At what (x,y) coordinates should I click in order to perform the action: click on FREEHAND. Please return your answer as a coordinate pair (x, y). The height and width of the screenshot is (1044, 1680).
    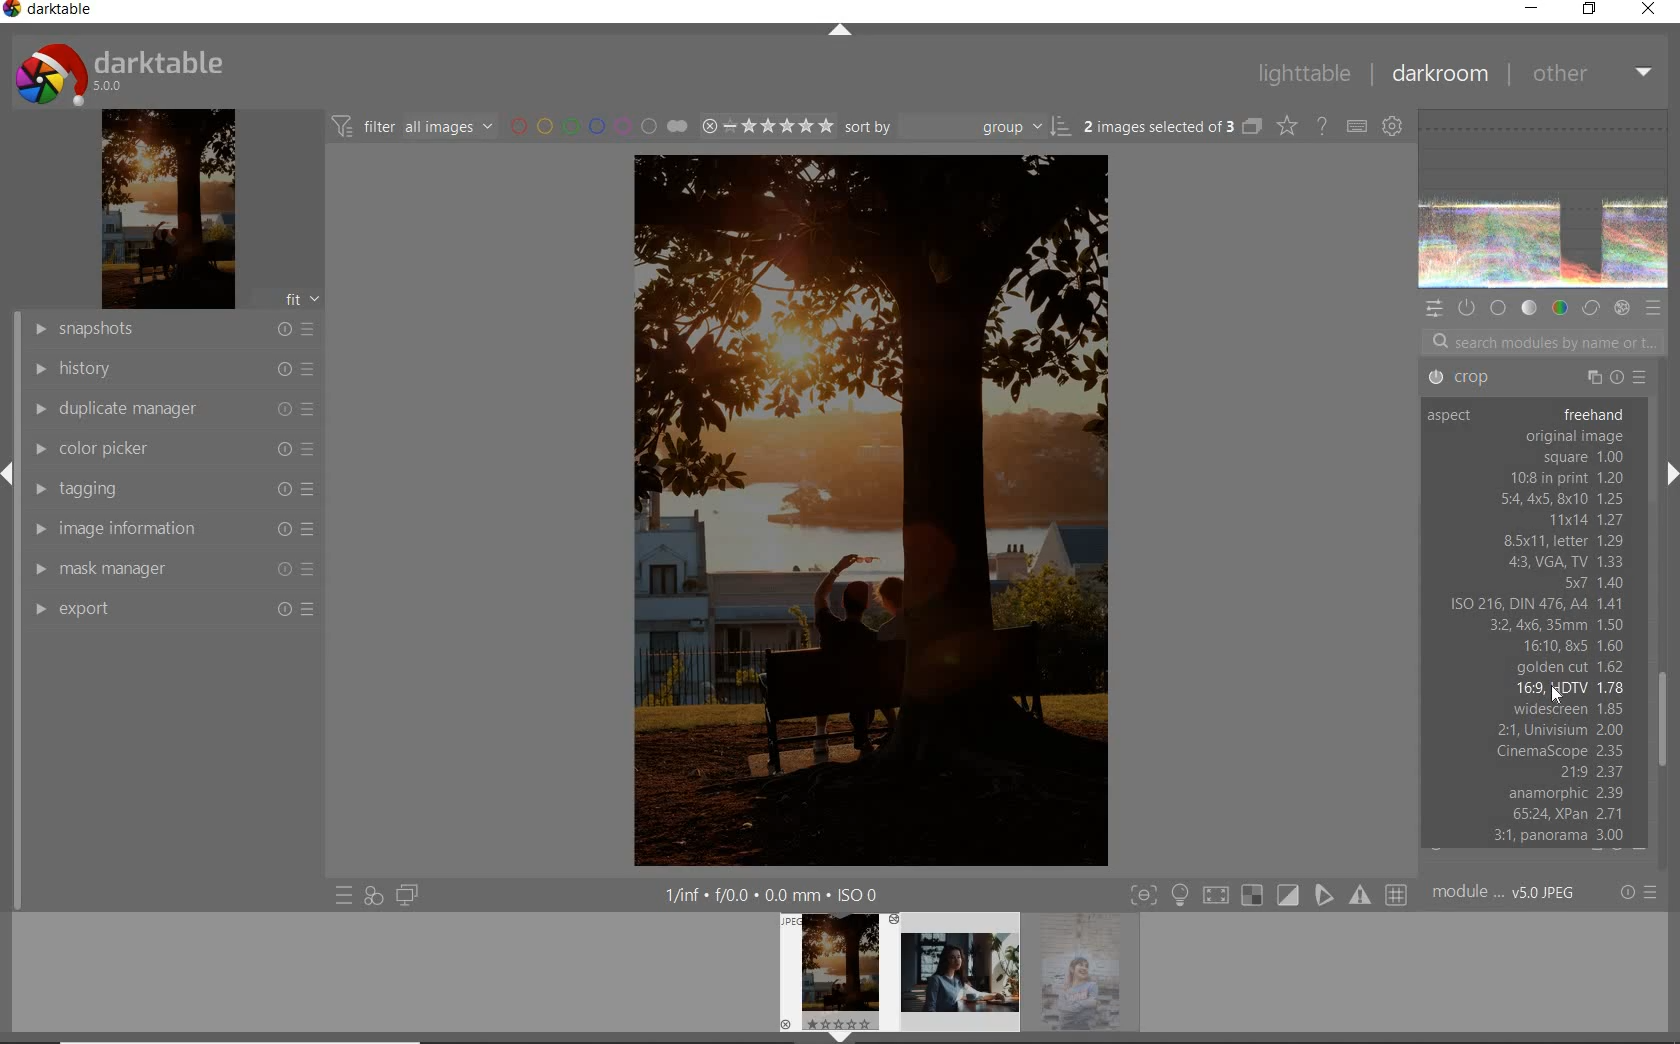
    Looking at the image, I should click on (1593, 412).